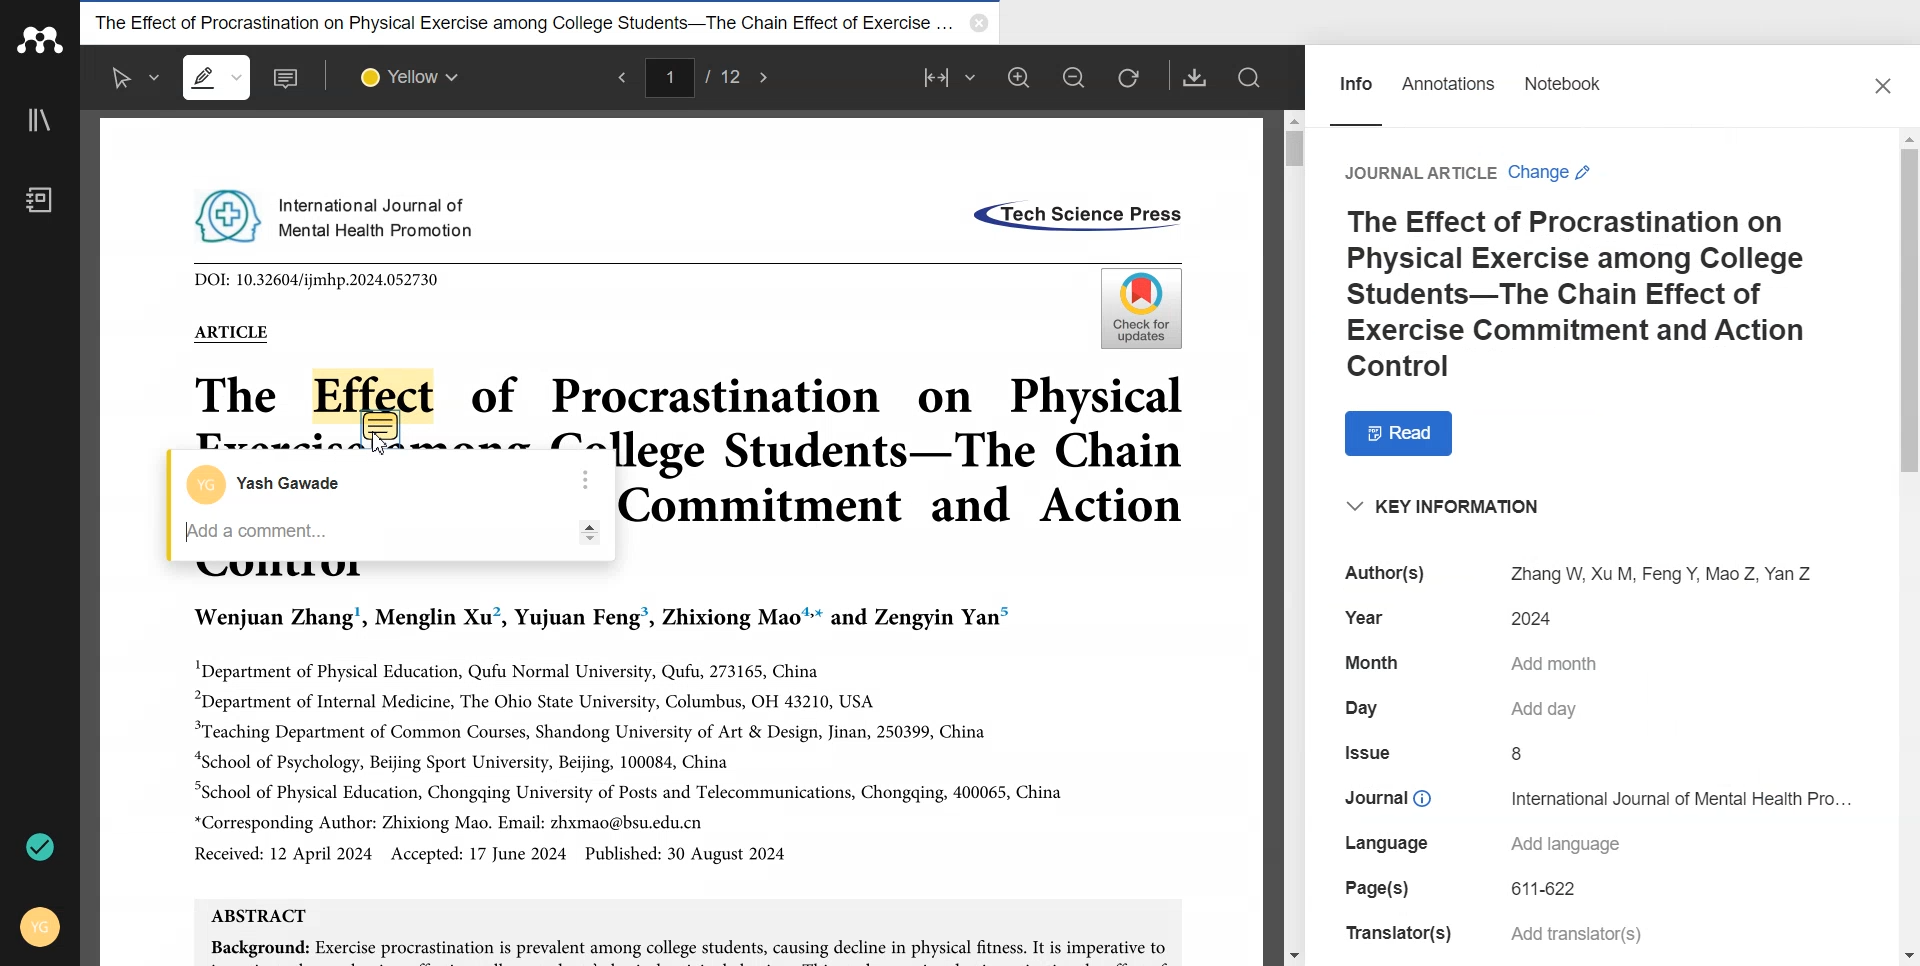 The width and height of the screenshot is (1920, 966). What do you see at coordinates (522, 19) in the screenshot?
I see ` The Effect of Procrastination on Physical Exercise among College Students-The Chain Effect of Exercise...` at bounding box center [522, 19].